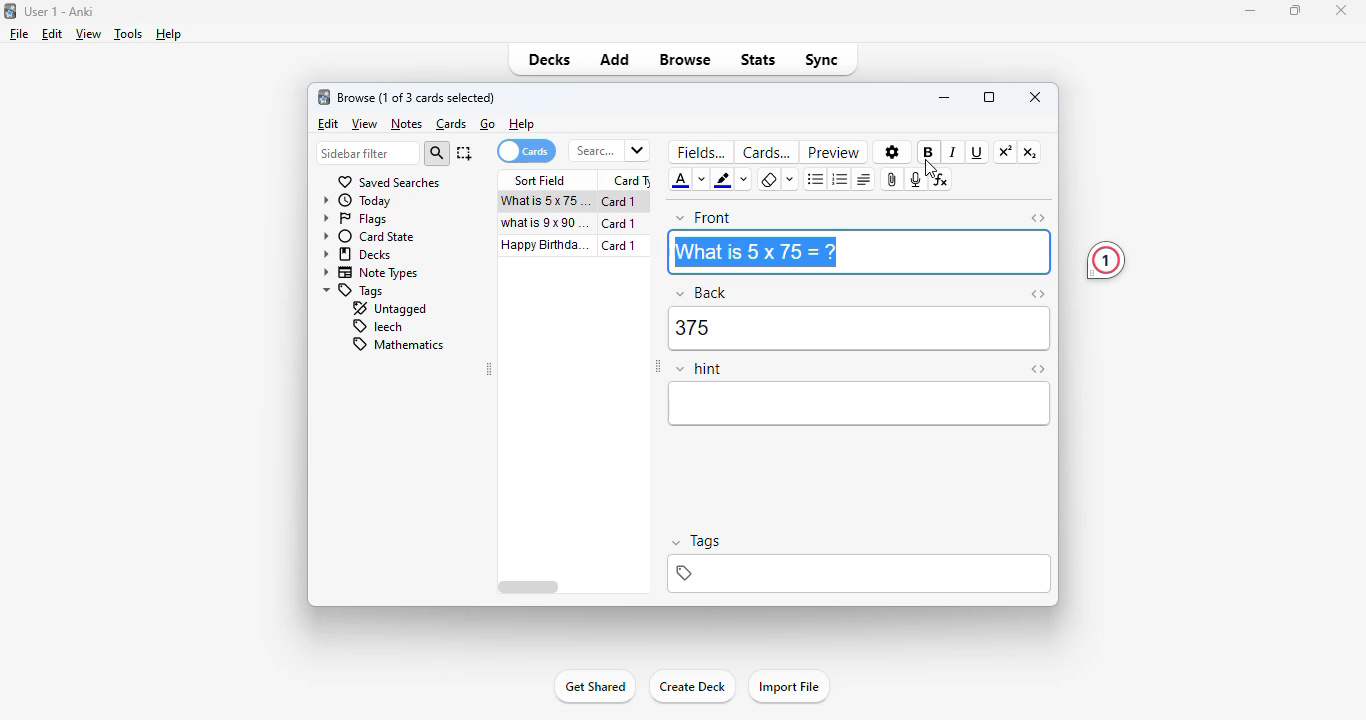  I want to click on cards, so click(451, 125).